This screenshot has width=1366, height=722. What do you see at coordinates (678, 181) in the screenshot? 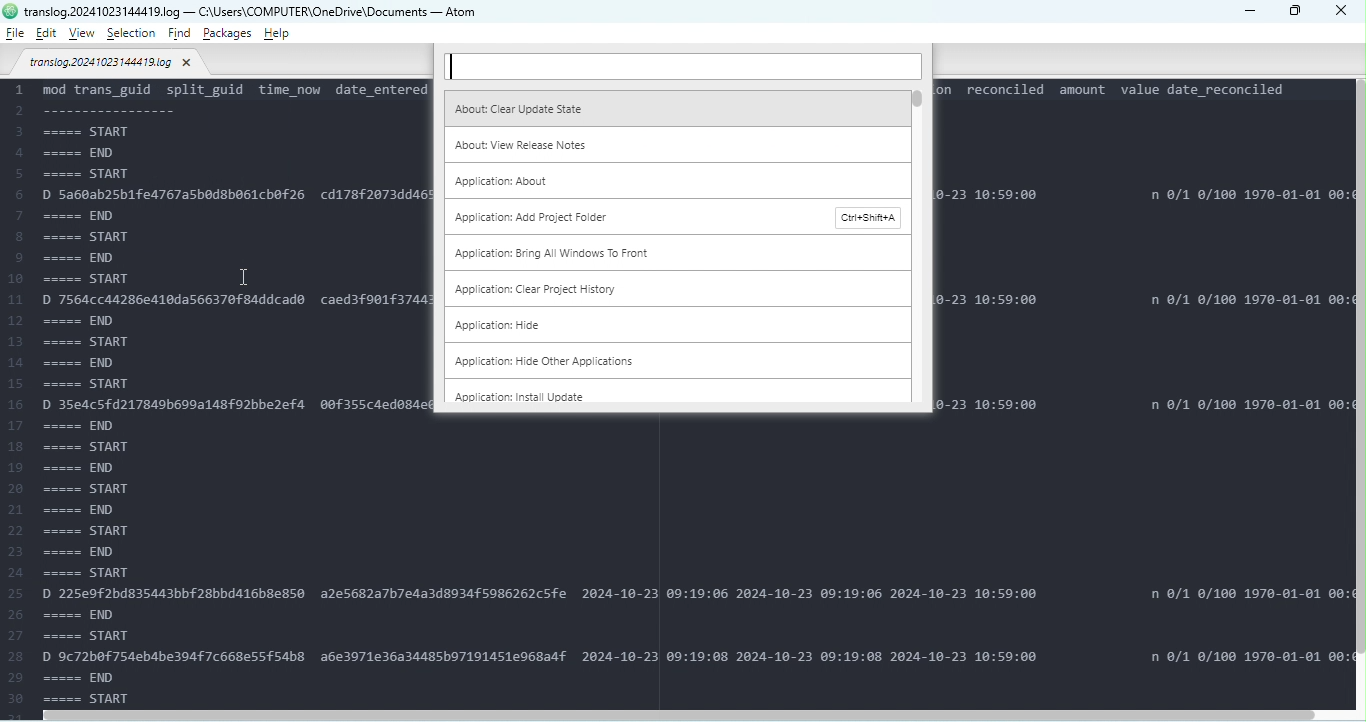
I see `Application: About` at bounding box center [678, 181].